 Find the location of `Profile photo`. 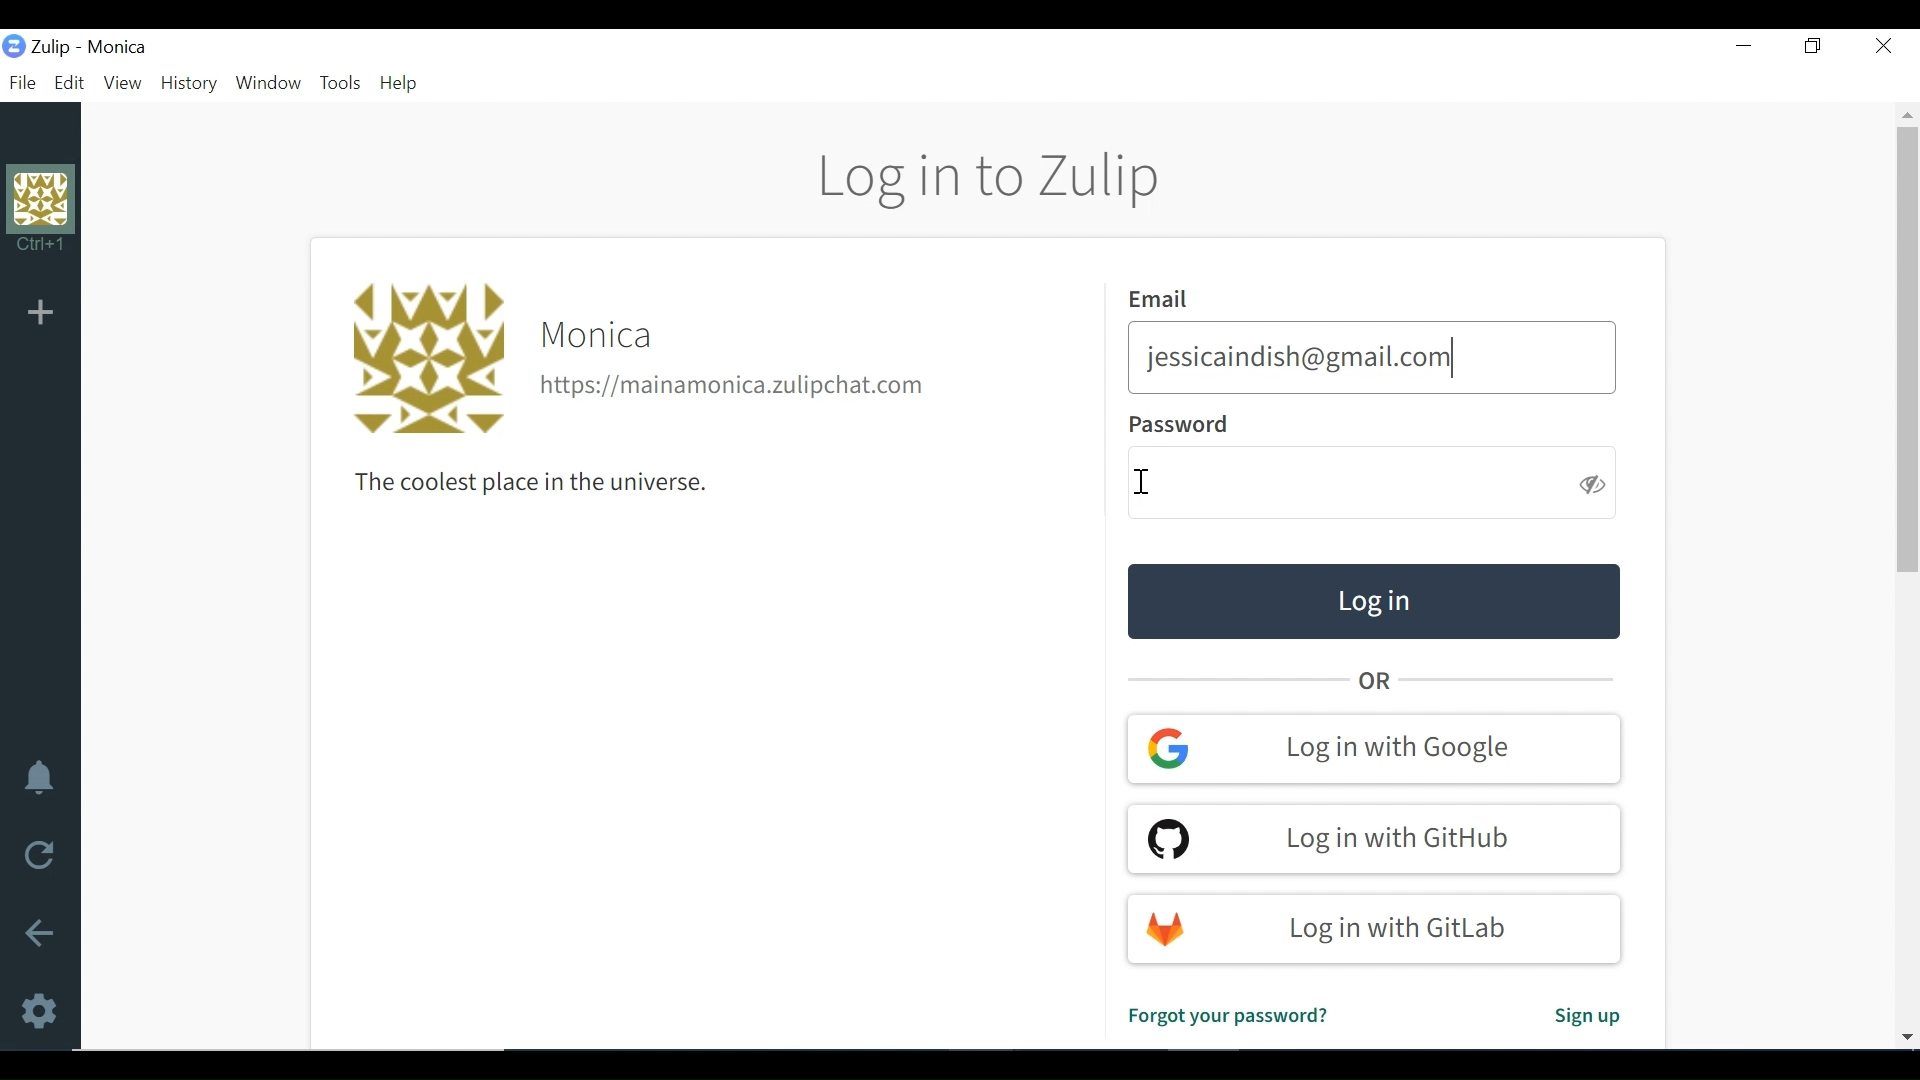

Profile photo is located at coordinates (425, 359).